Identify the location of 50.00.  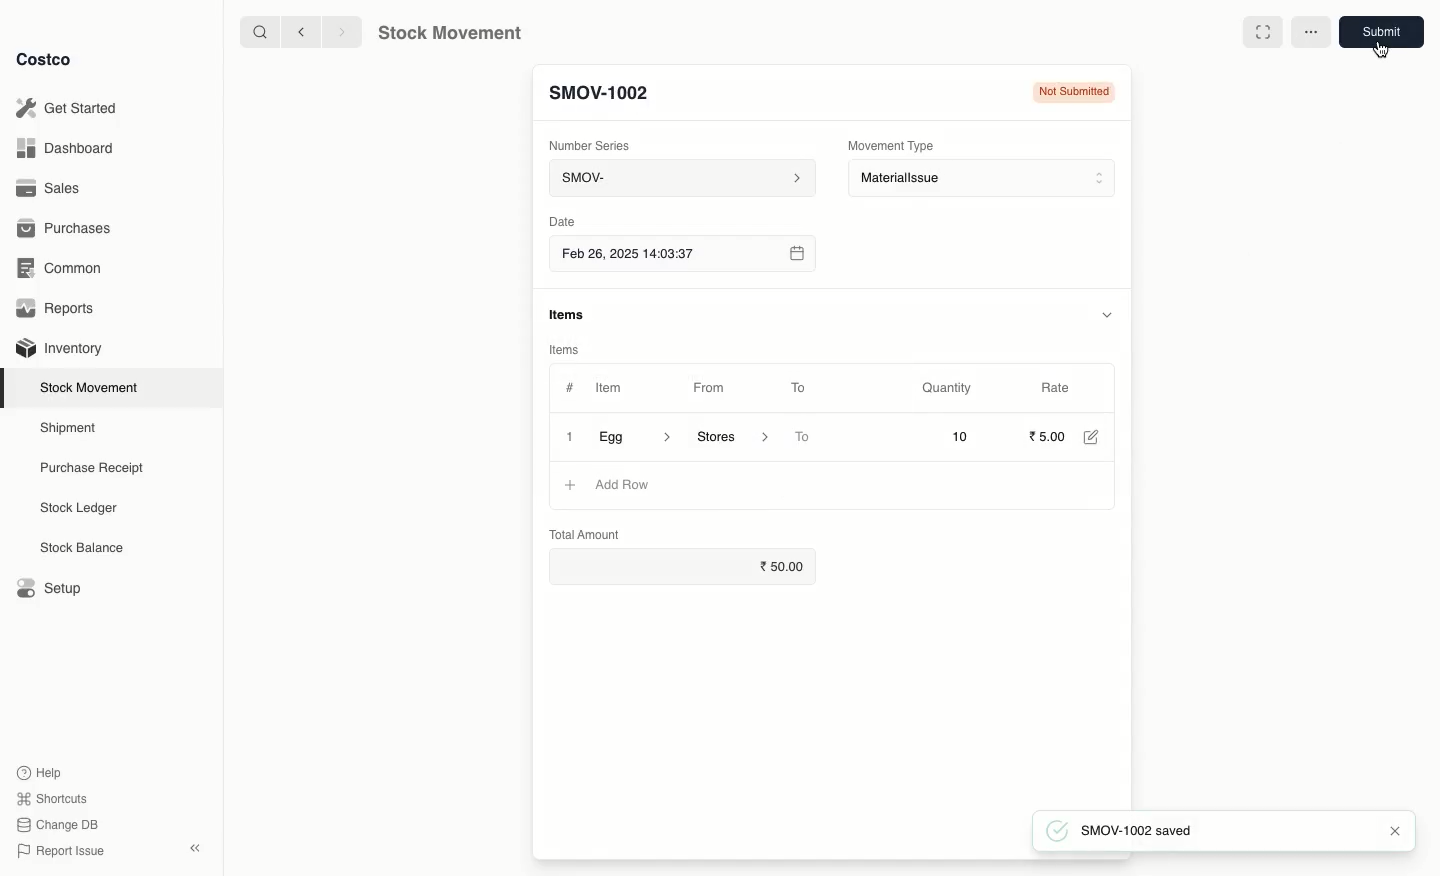
(790, 566).